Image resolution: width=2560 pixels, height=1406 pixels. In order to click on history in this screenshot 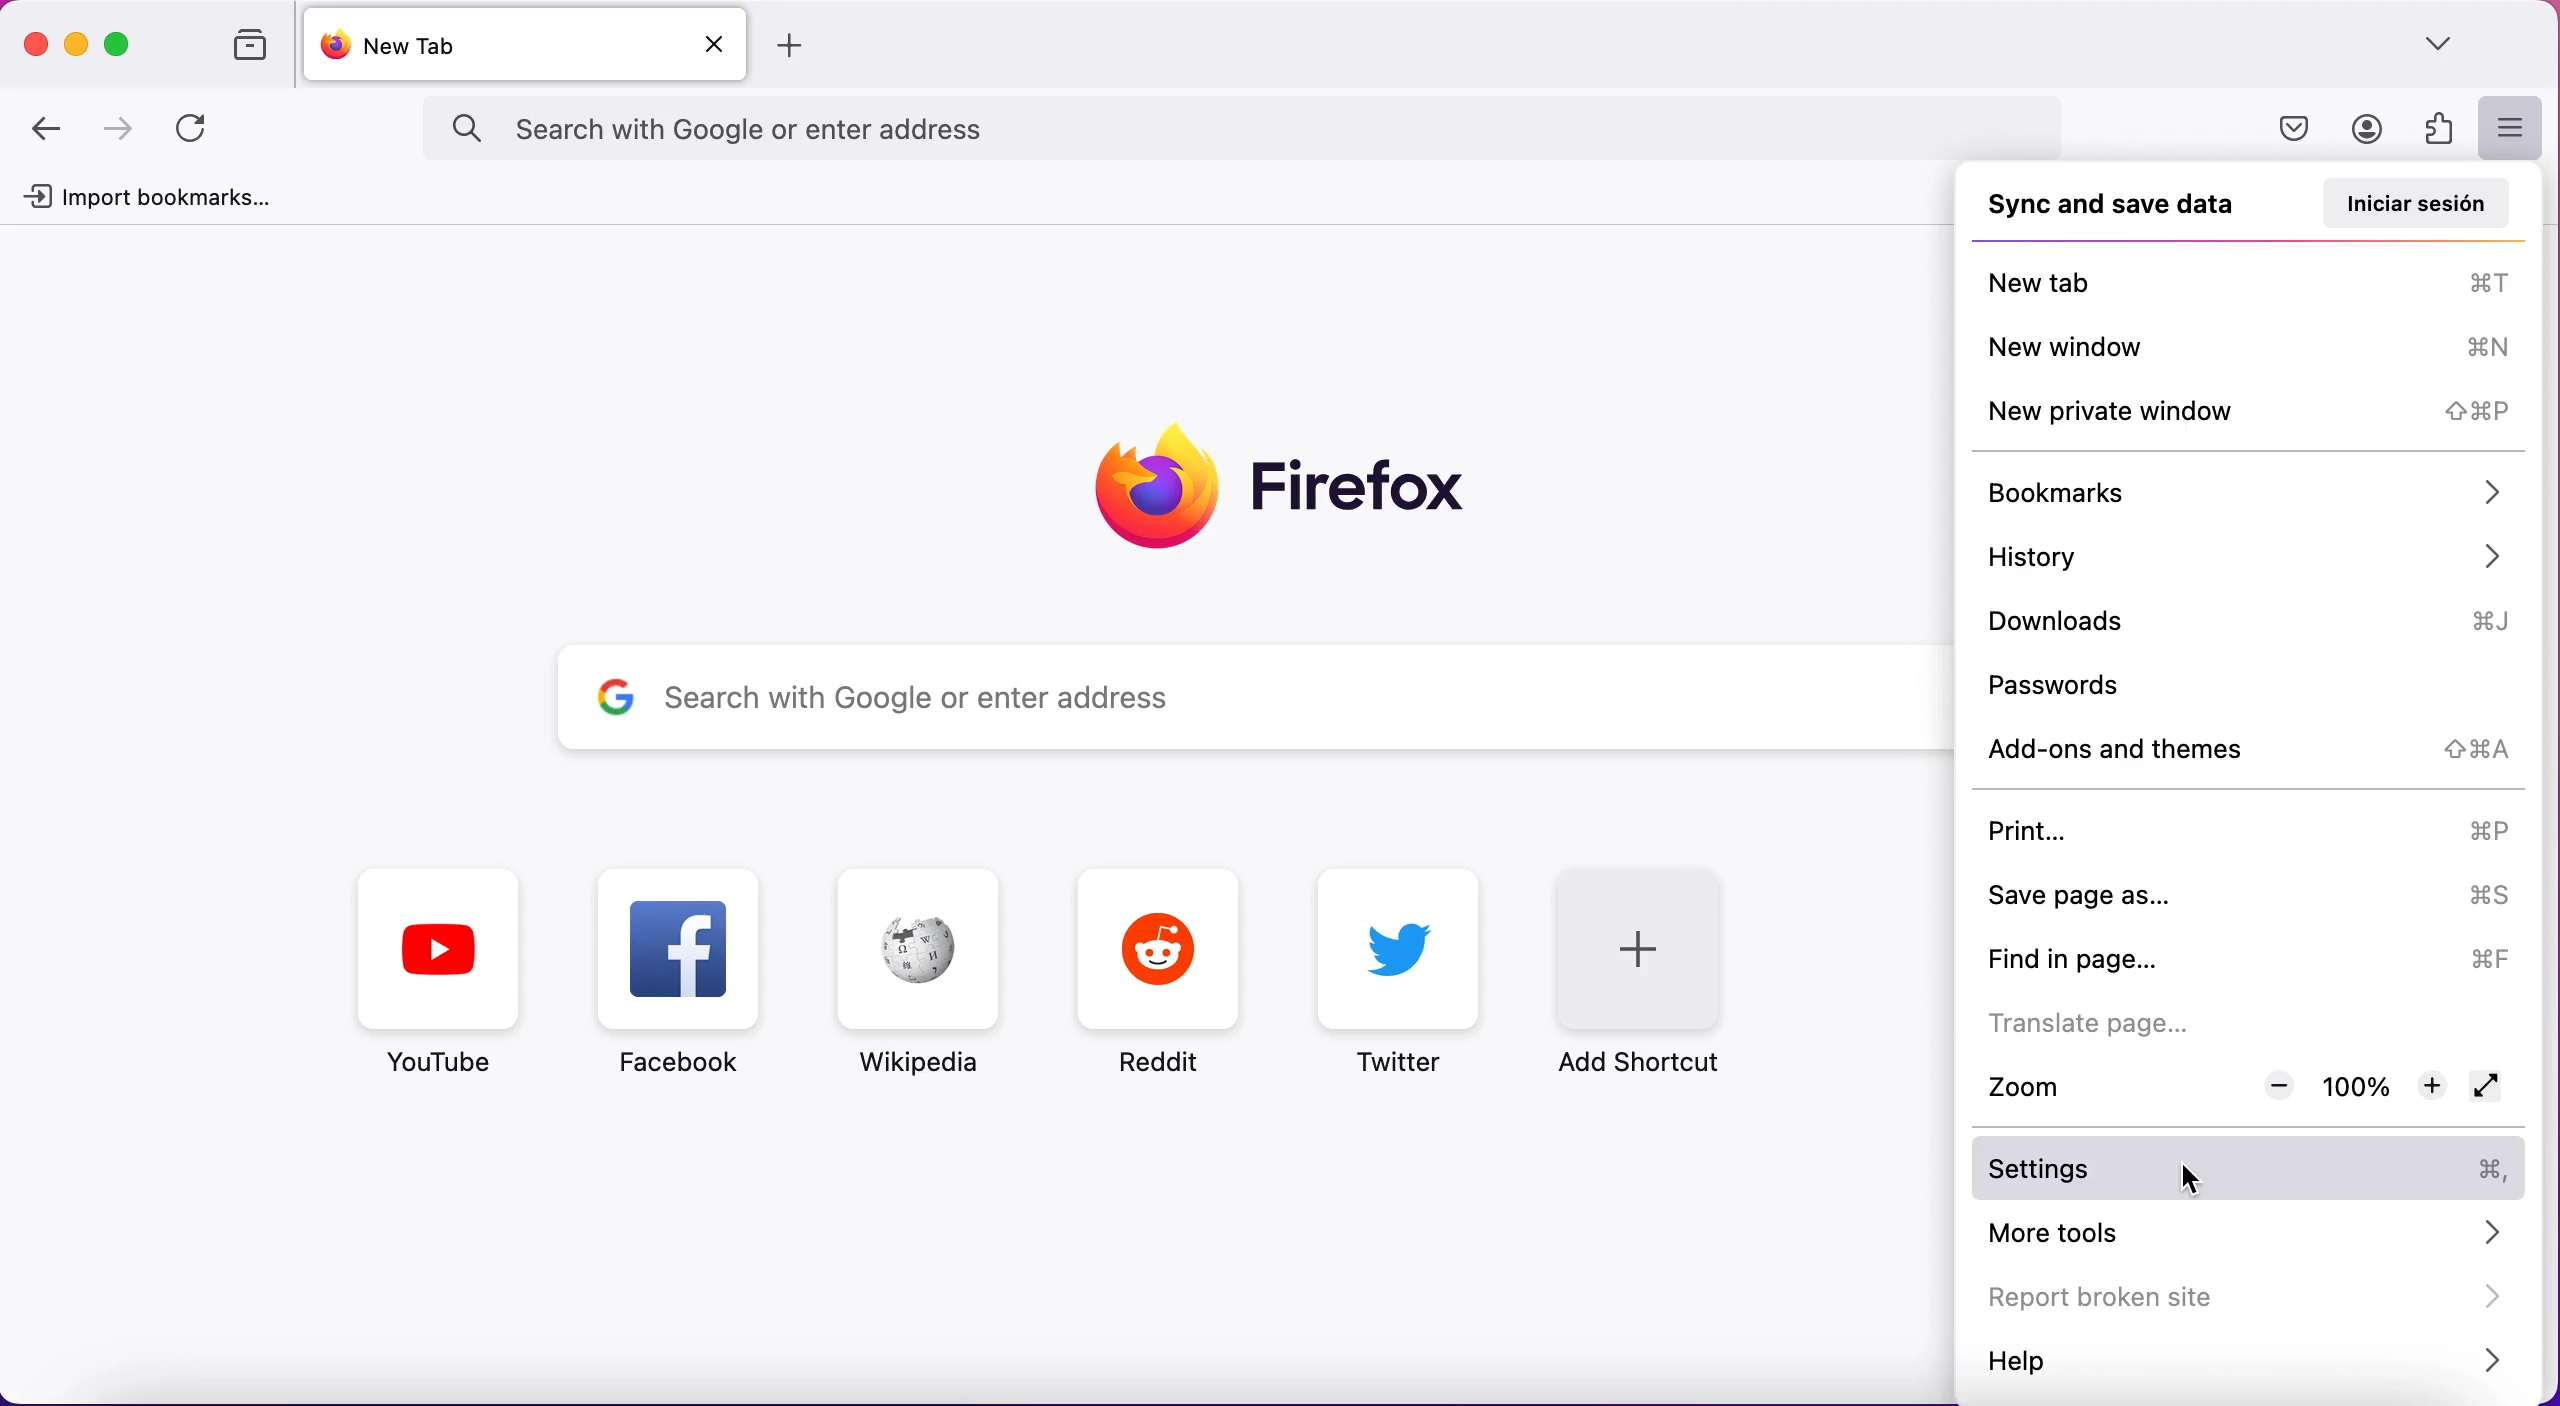, I will do `click(2245, 557)`.